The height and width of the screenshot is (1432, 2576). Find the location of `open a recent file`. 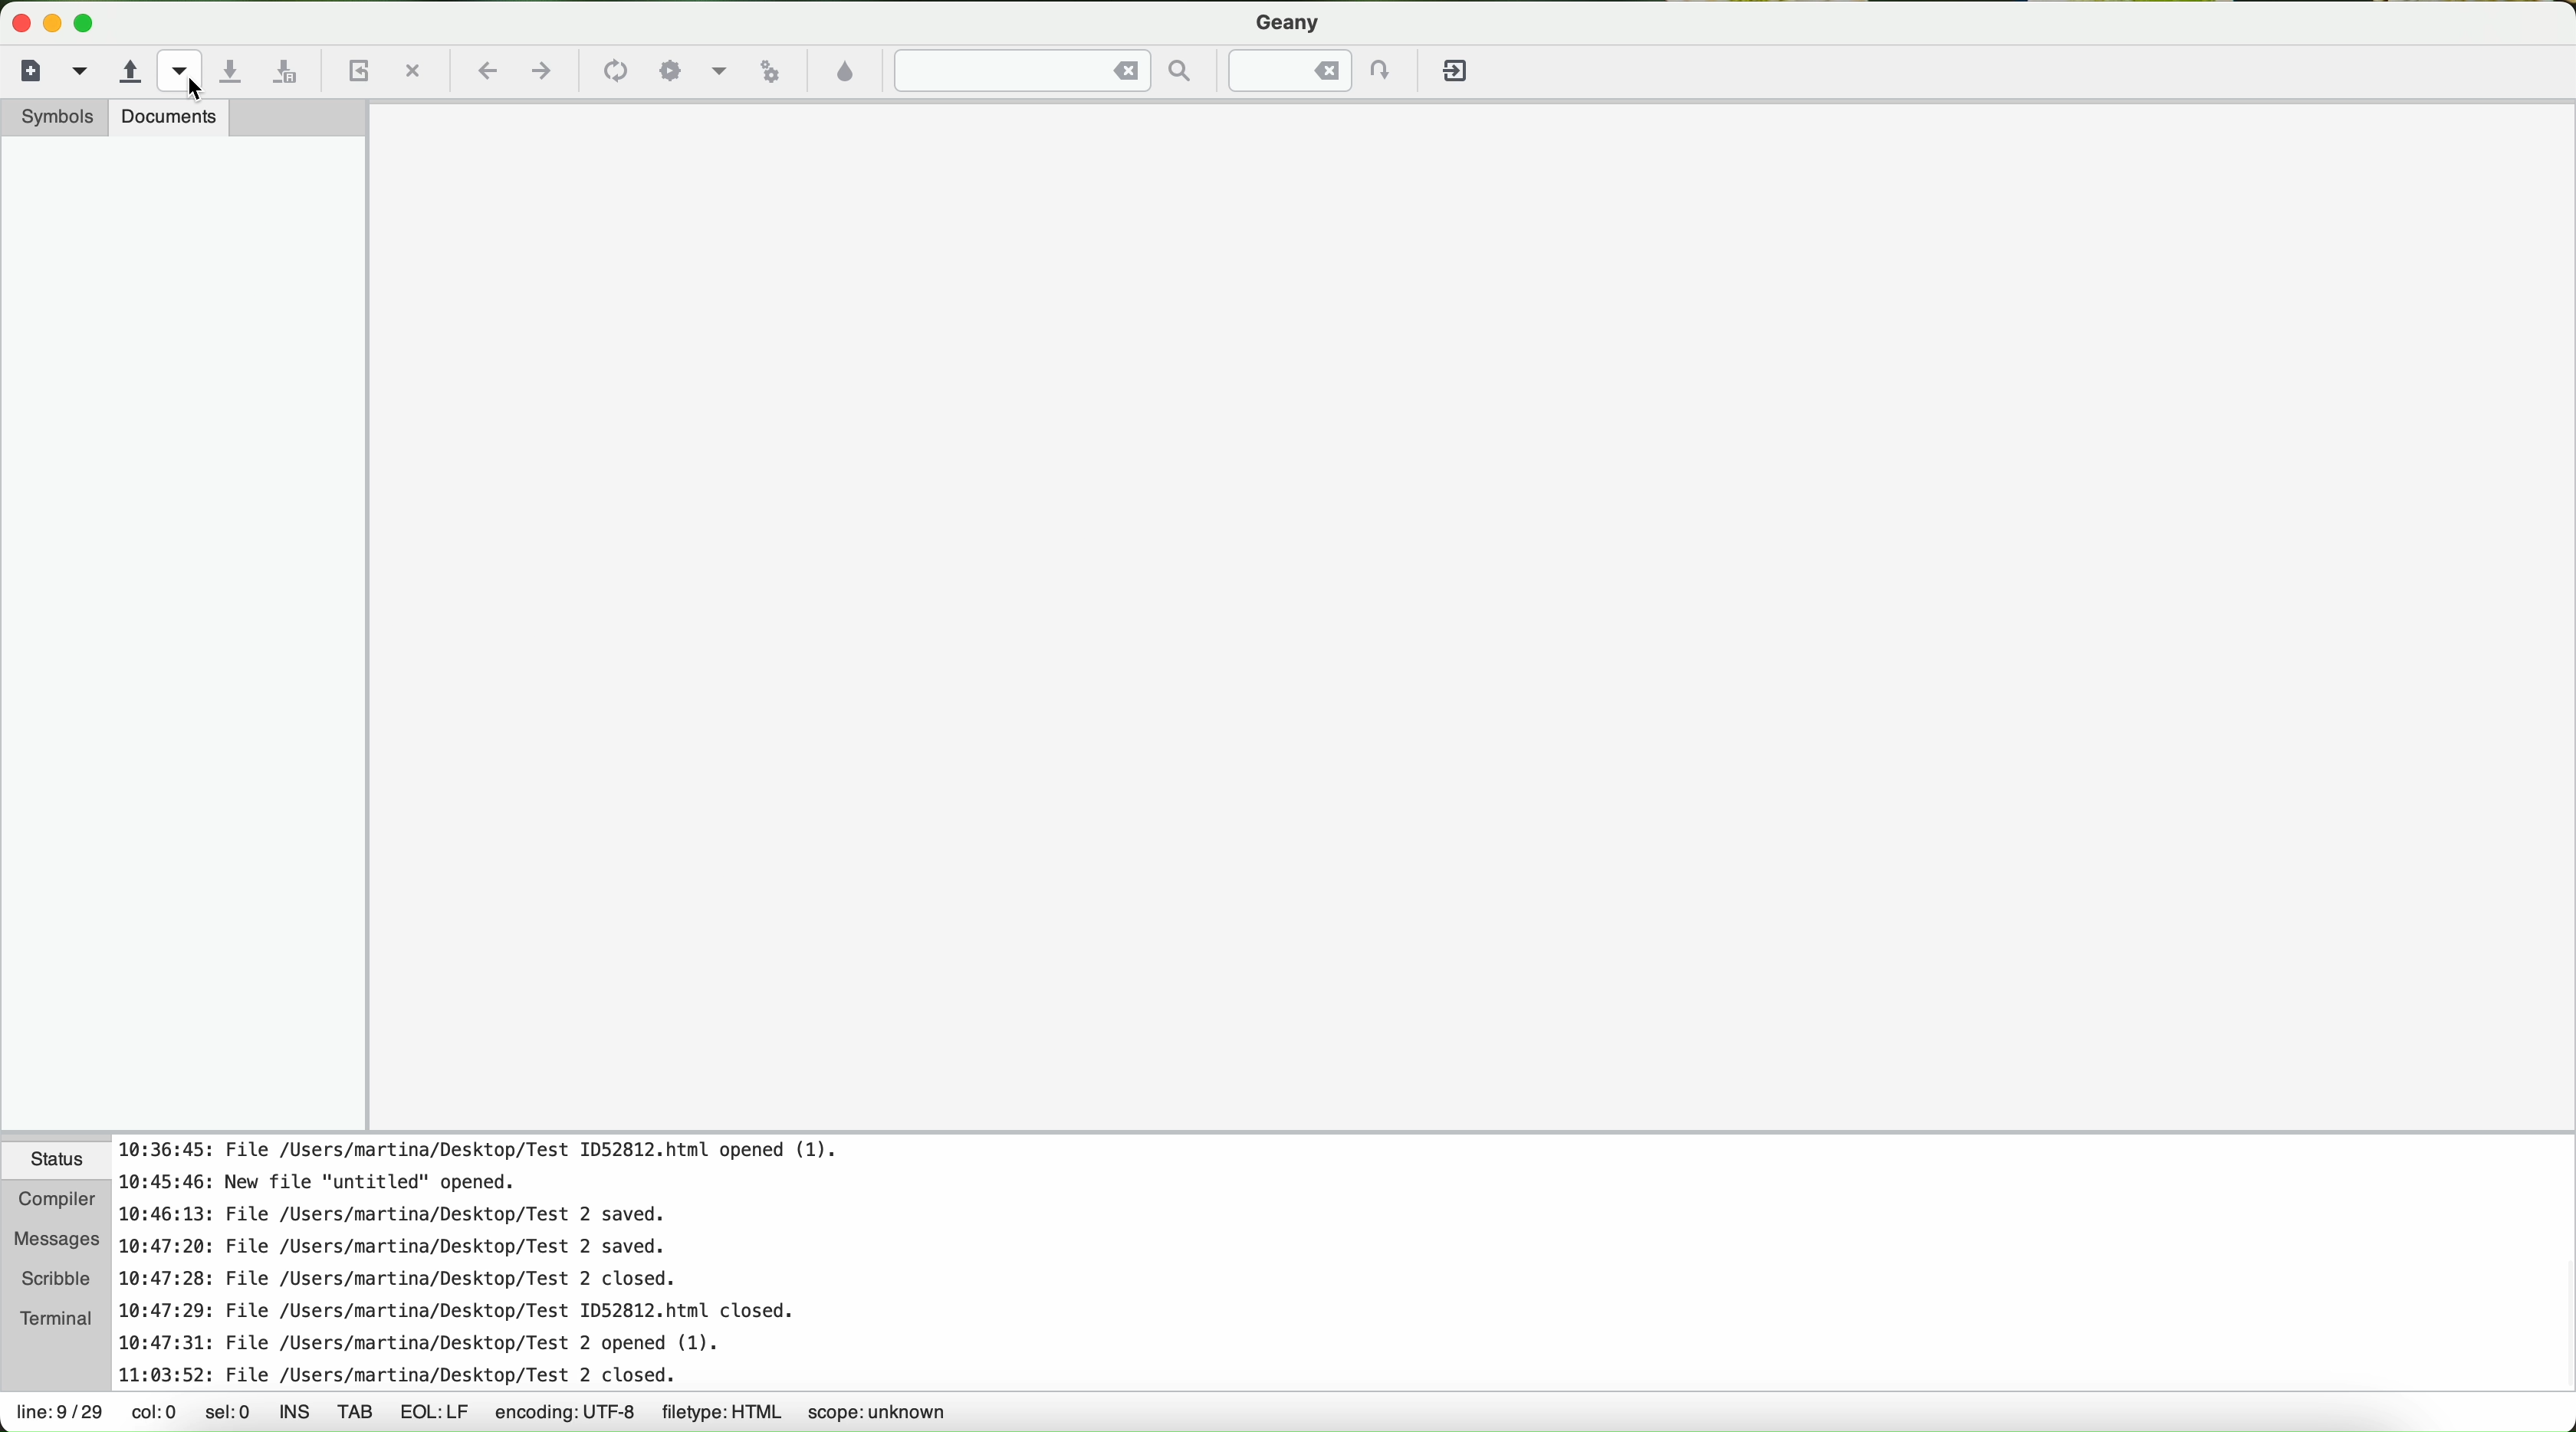

open a recent file is located at coordinates (182, 74).